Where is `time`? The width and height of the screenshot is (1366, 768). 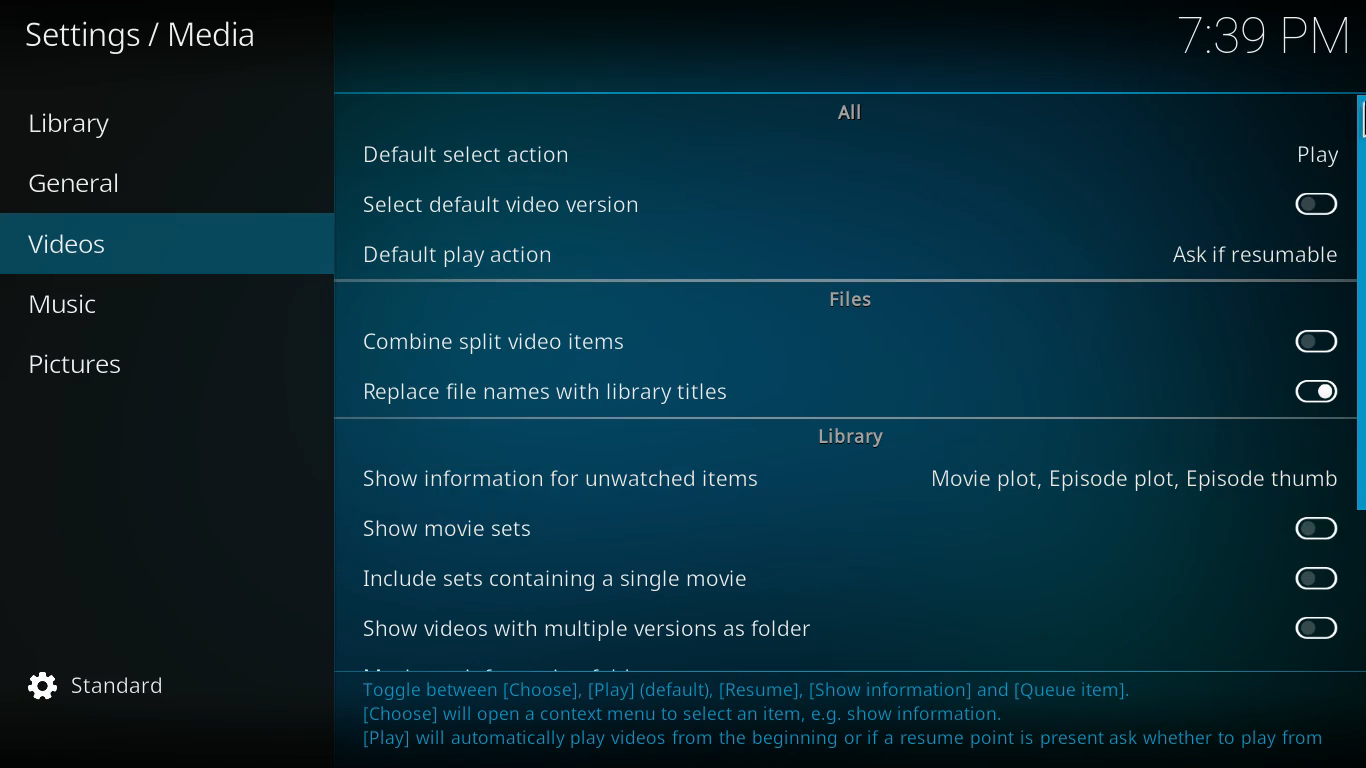
time is located at coordinates (1260, 38).